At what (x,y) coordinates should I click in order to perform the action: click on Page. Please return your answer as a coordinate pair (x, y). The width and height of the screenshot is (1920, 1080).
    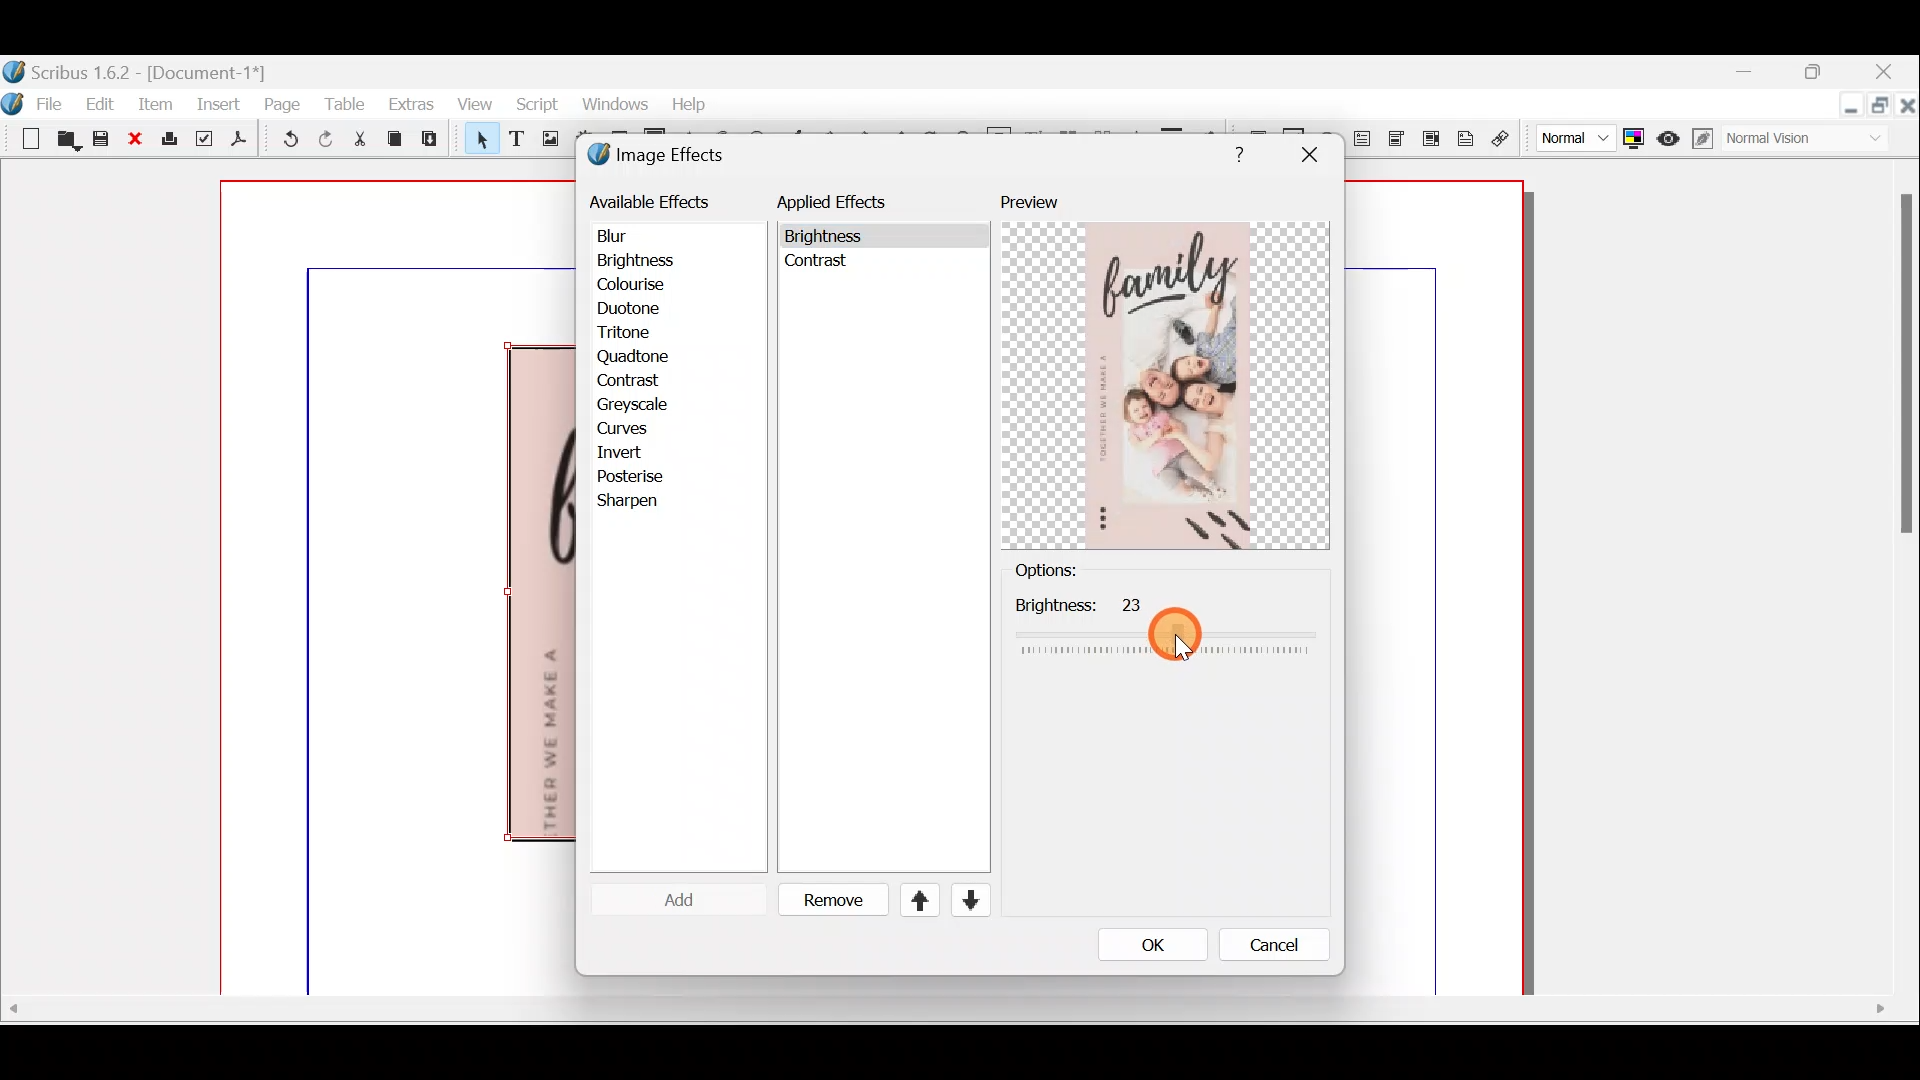
    Looking at the image, I should click on (283, 103).